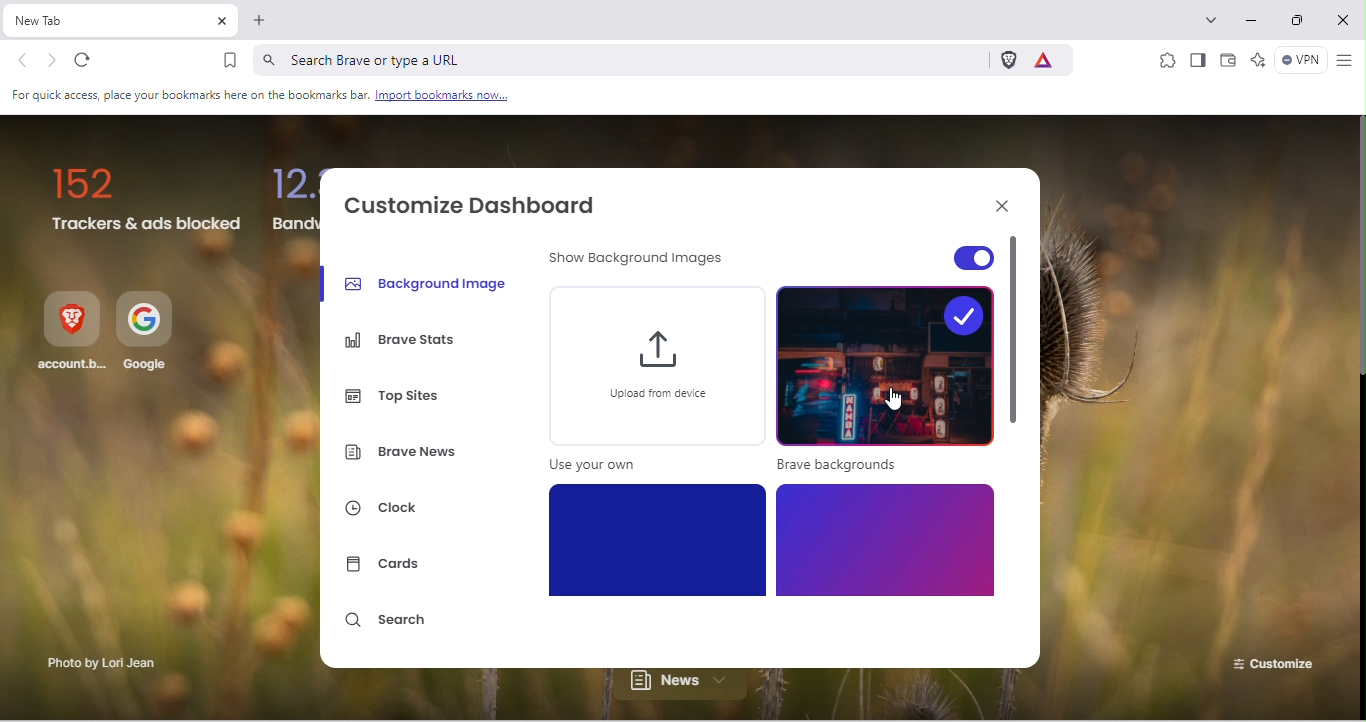 The image size is (1366, 722). What do you see at coordinates (481, 203) in the screenshot?
I see `Customize dashboard` at bounding box center [481, 203].